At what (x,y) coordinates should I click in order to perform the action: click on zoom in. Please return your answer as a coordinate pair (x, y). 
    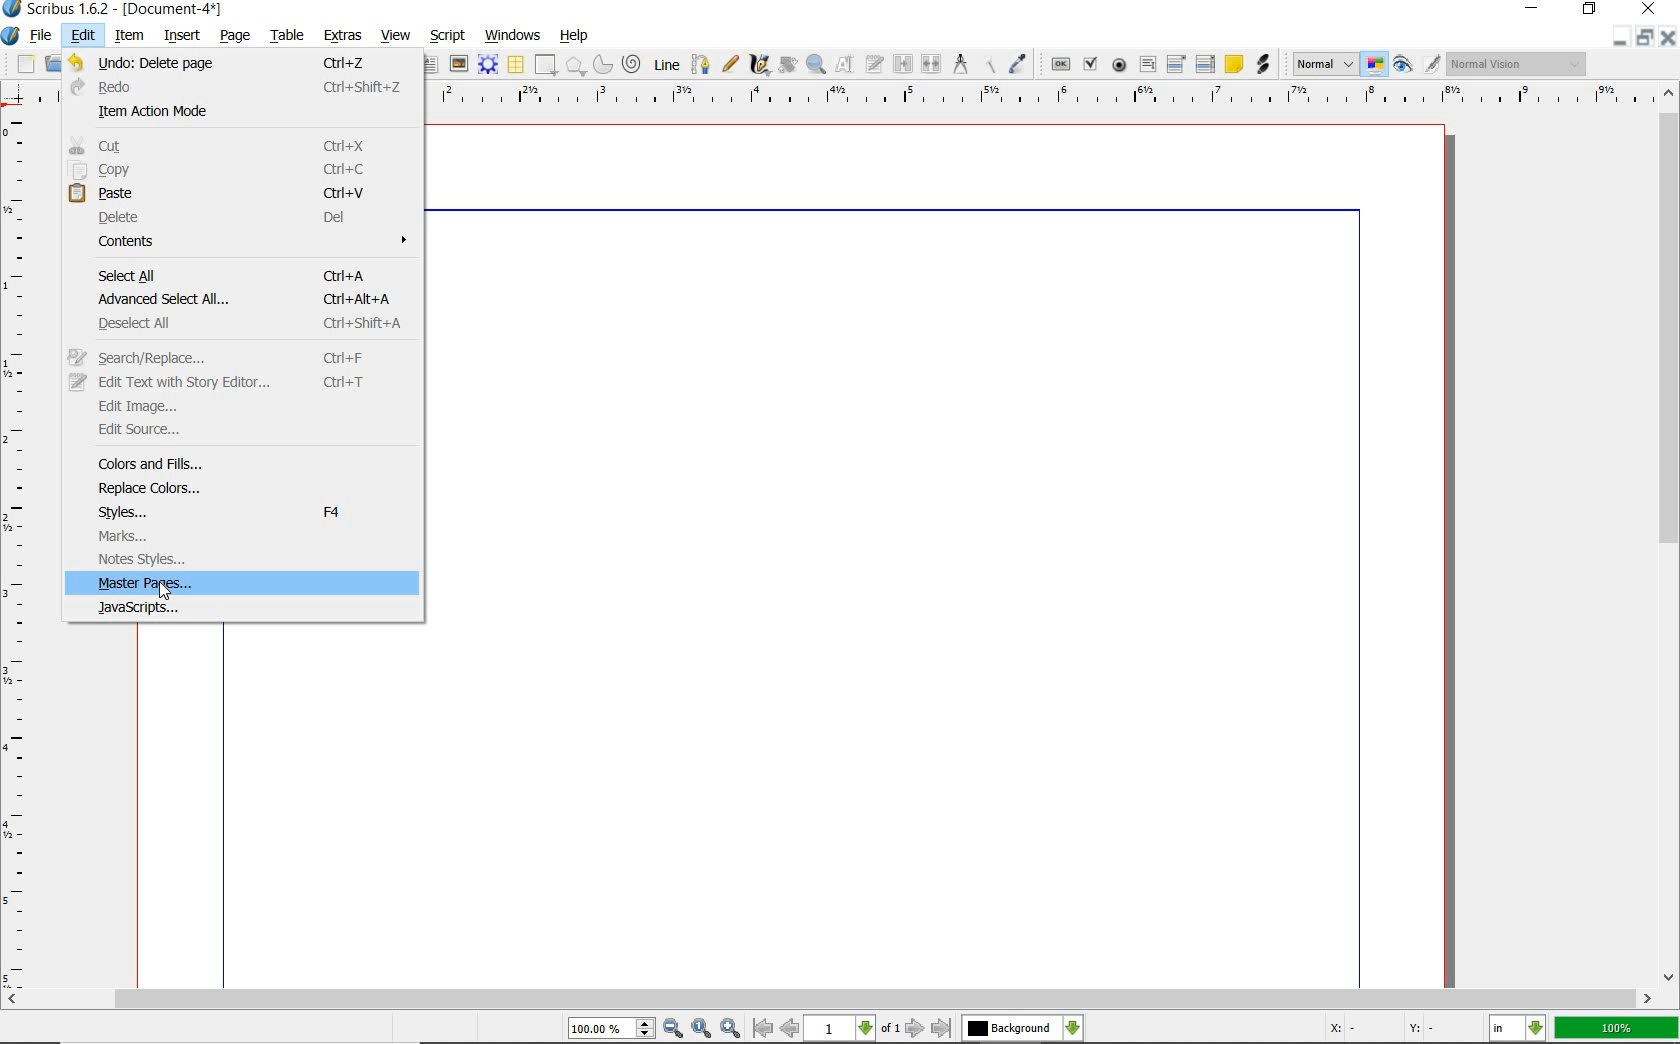
    Looking at the image, I should click on (730, 1027).